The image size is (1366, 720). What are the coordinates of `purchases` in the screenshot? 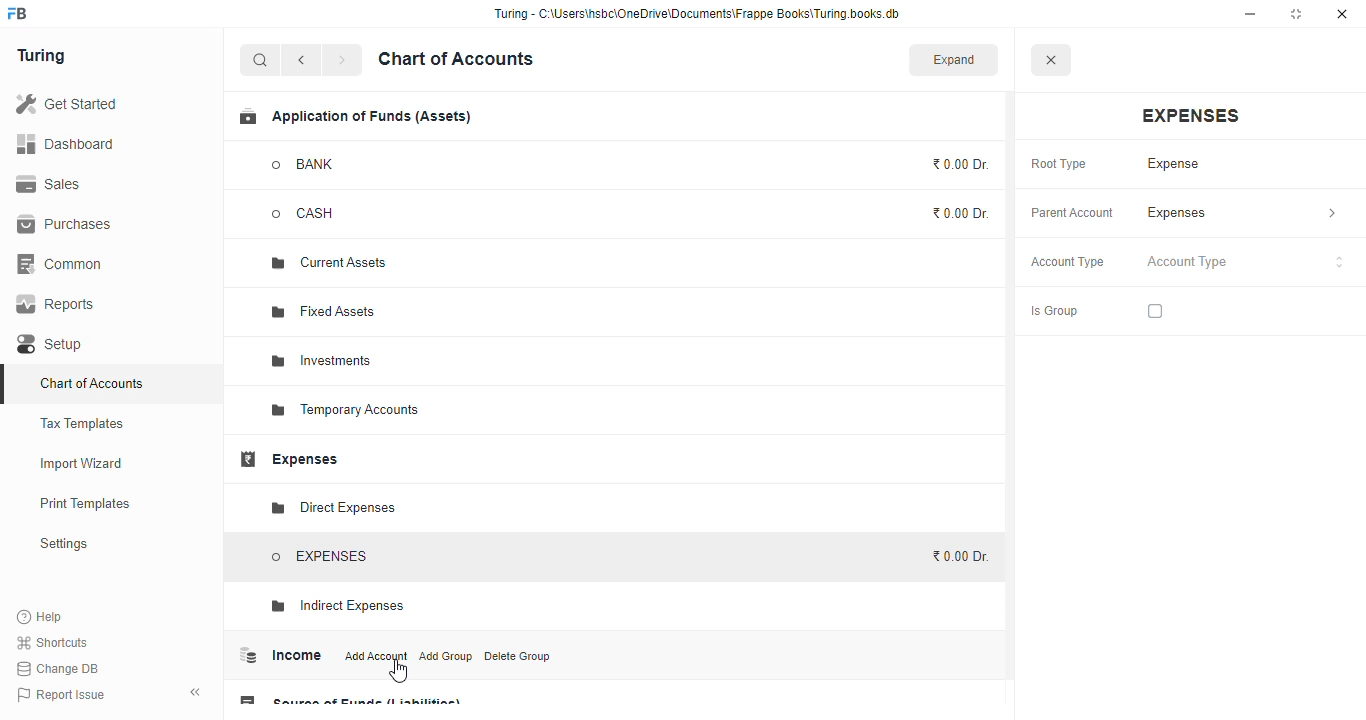 It's located at (67, 225).